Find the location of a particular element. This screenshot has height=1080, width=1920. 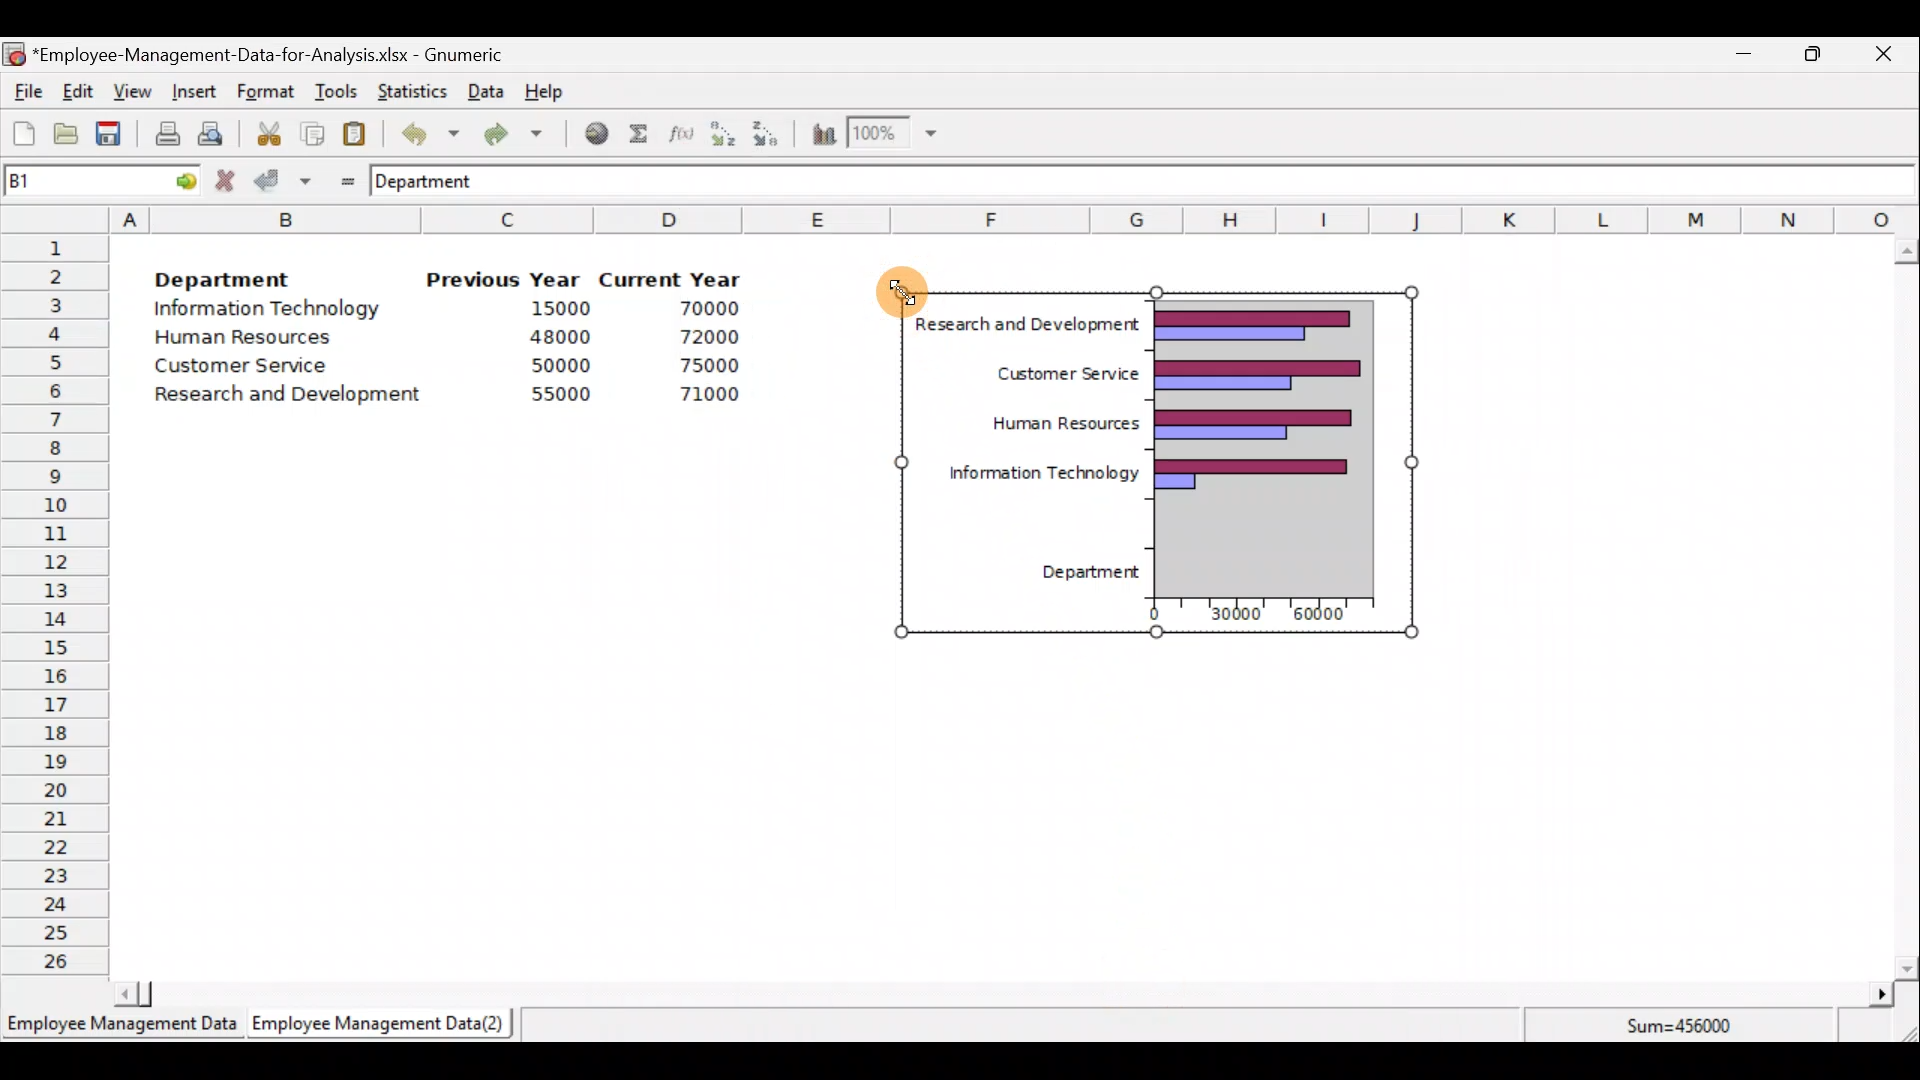

Save the current workbook is located at coordinates (115, 137).